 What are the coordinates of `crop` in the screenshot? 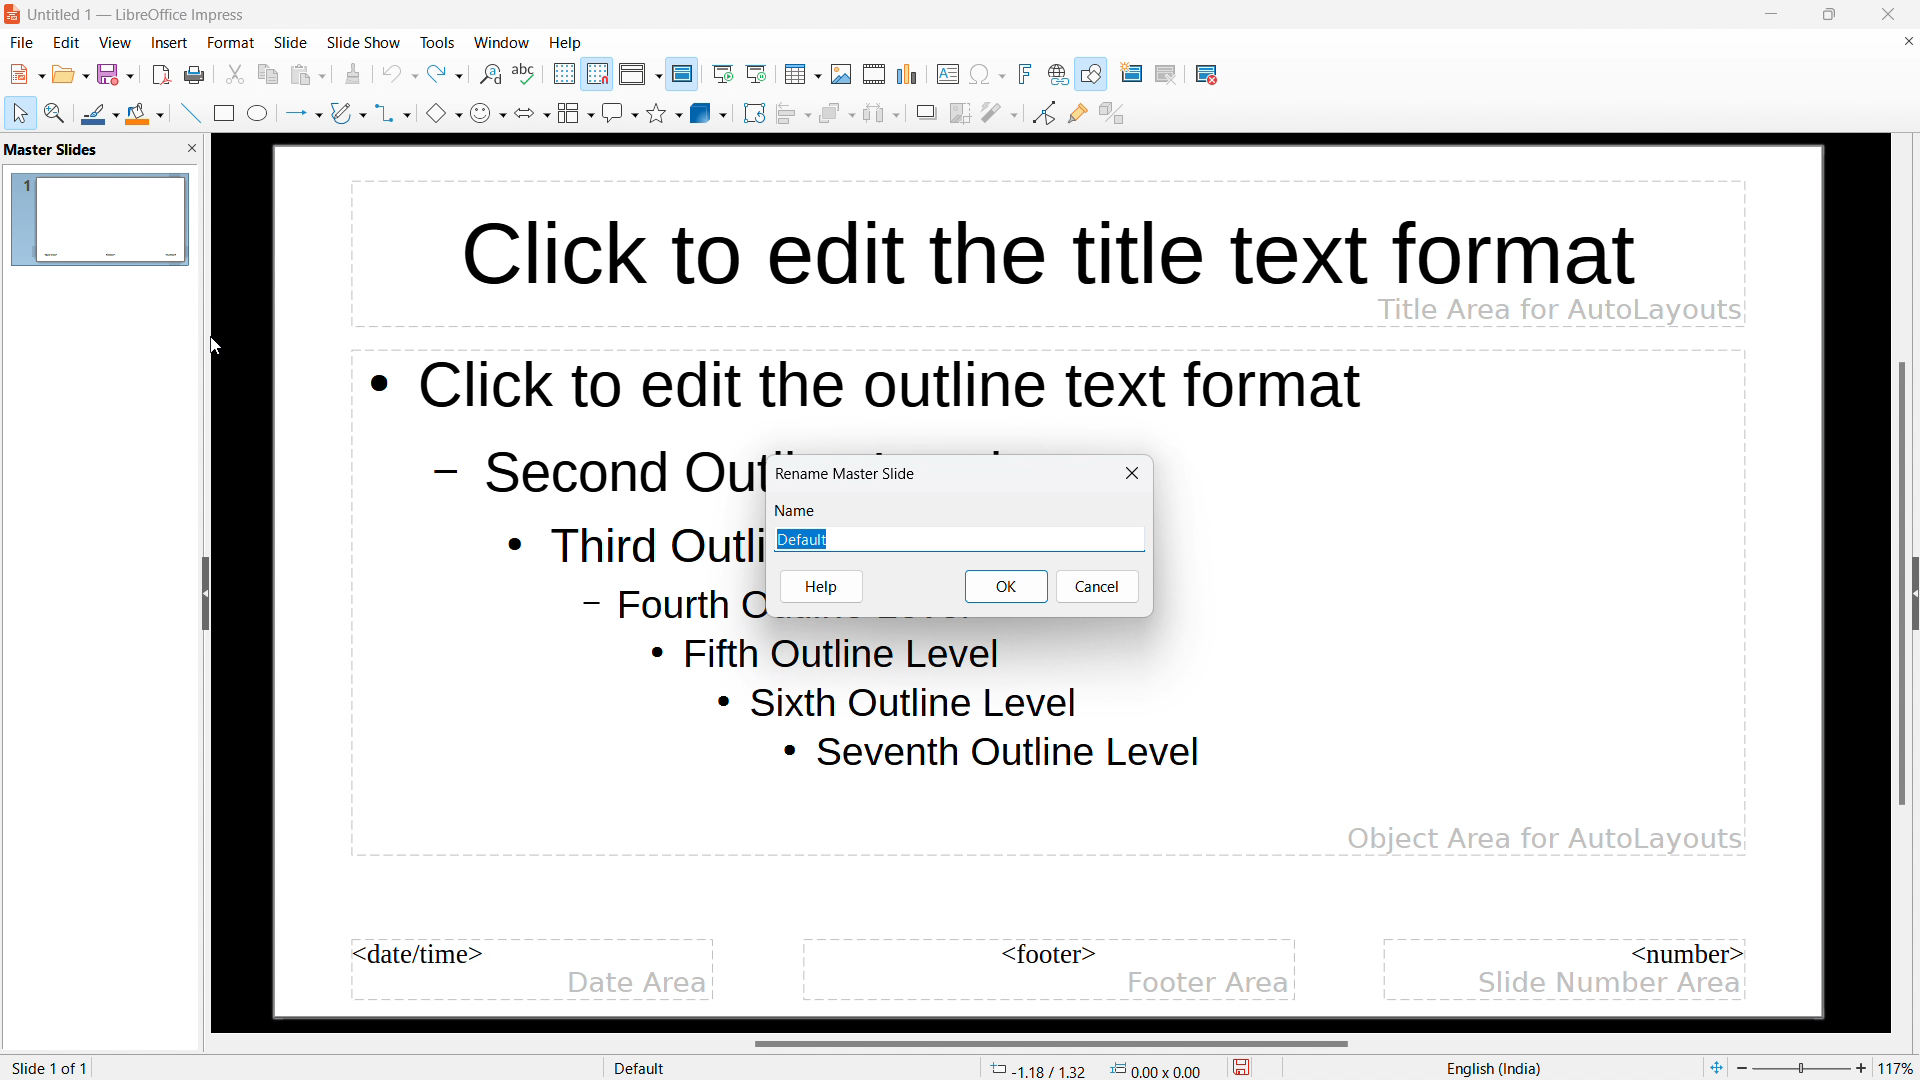 It's located at (961, 113).